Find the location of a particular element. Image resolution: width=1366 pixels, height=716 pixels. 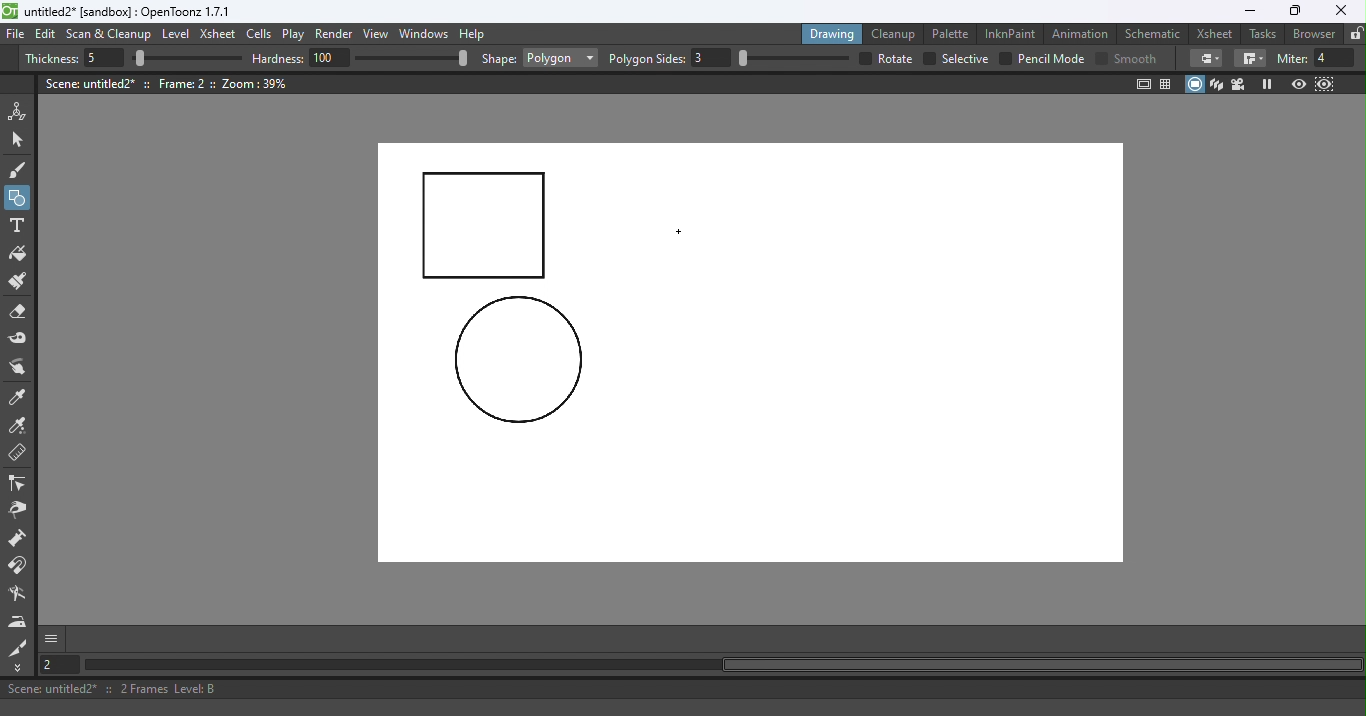

circle is located at coordinates (518, 361).